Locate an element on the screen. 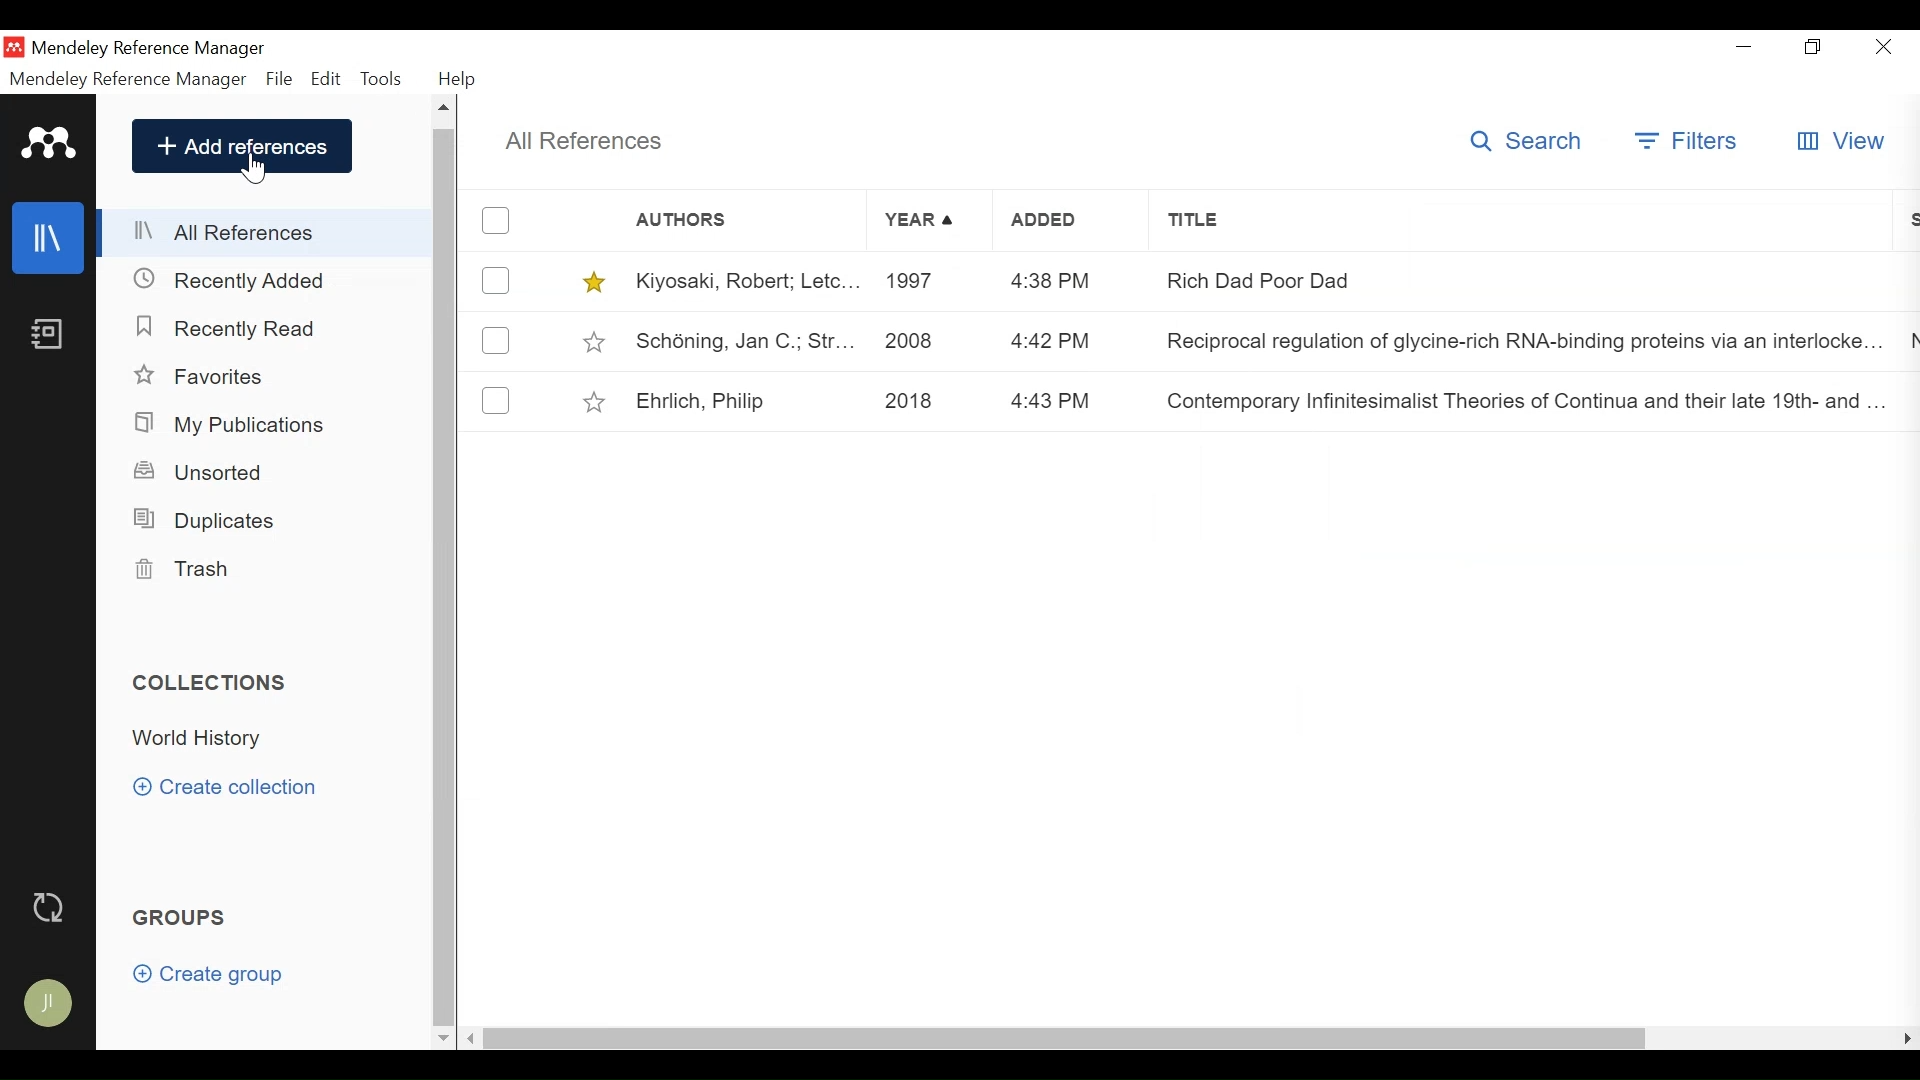 This screenshot has width=1920, height=1080. Duplicates is located at coordinates (207, 518).